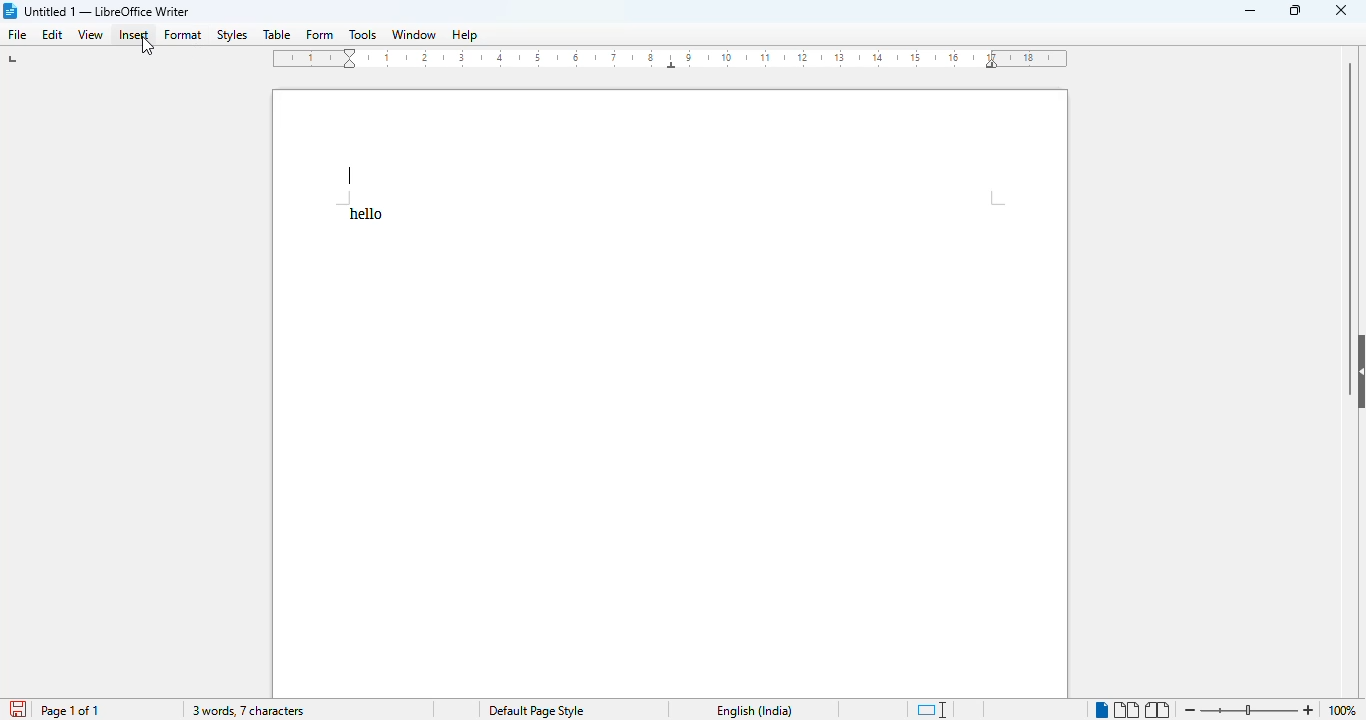  Describe the element at coordinates (1158, 710) in the screenshot. I see `book view` at that location.